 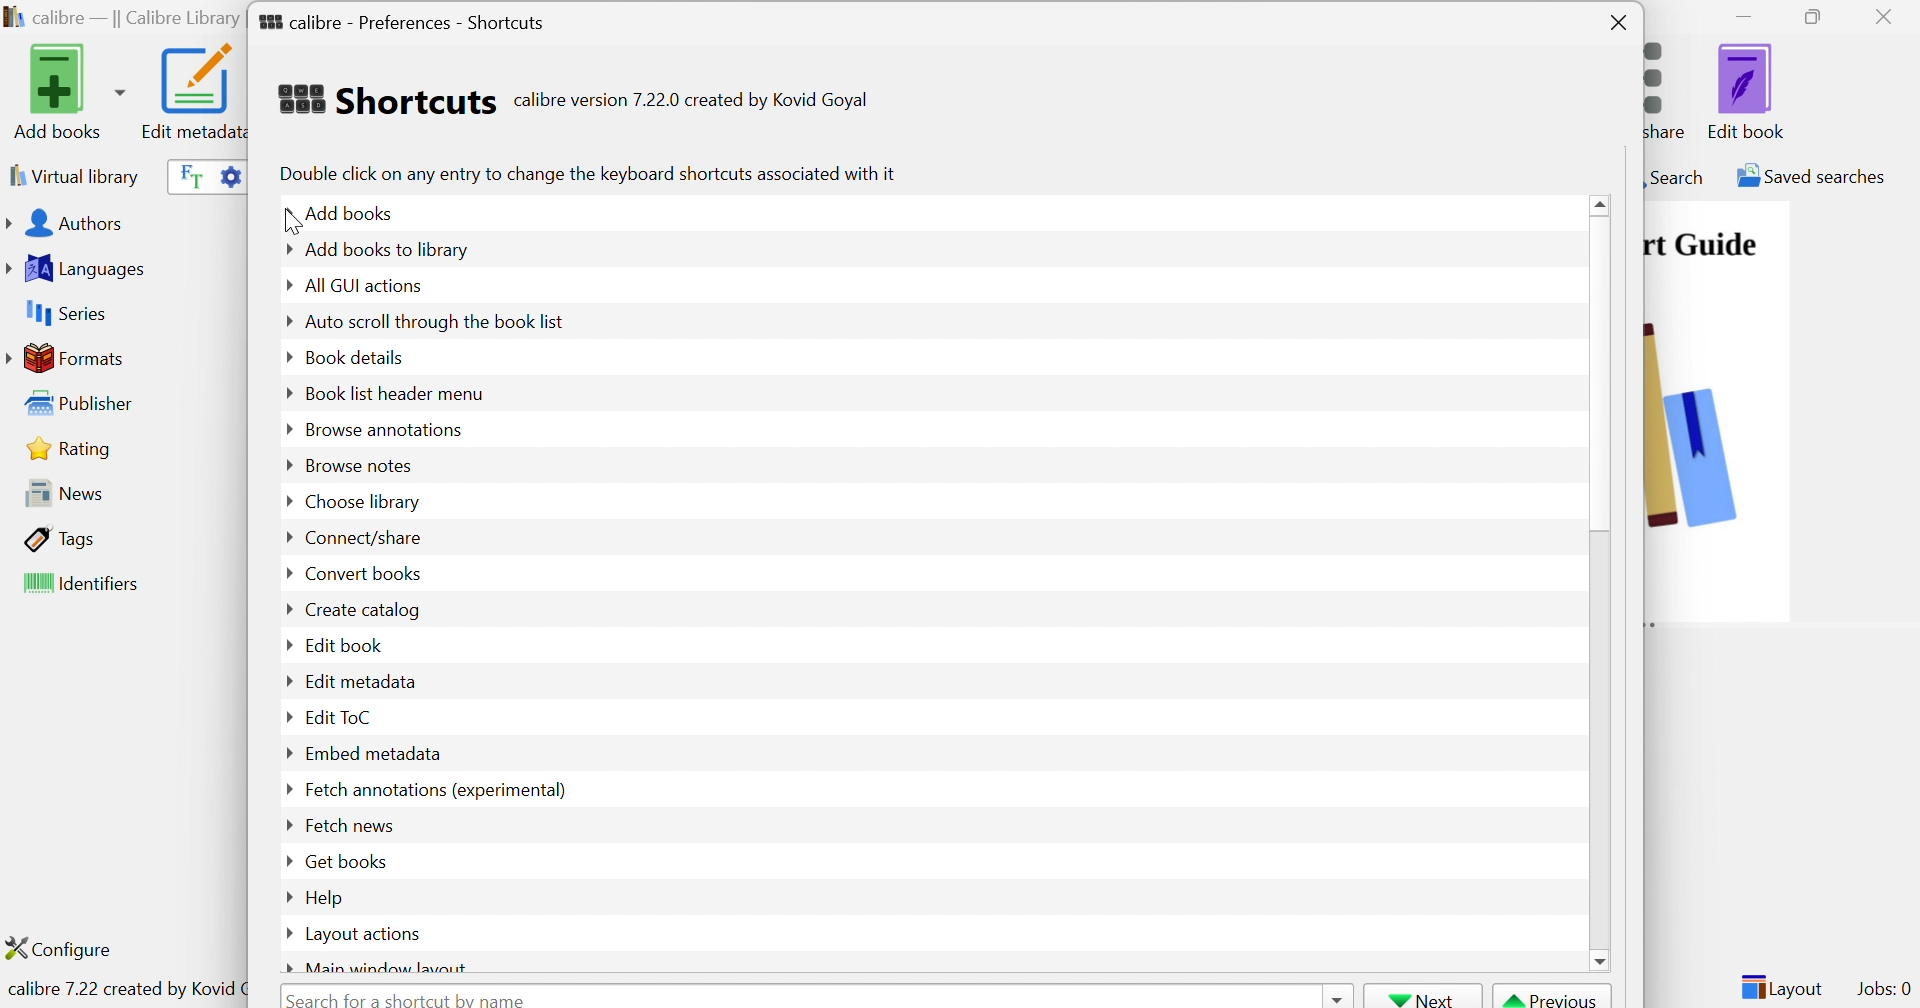 What do you see at coordinates (286, 573) in the screenshot?
I see `Drop Down` at bounding box center [286, 573].